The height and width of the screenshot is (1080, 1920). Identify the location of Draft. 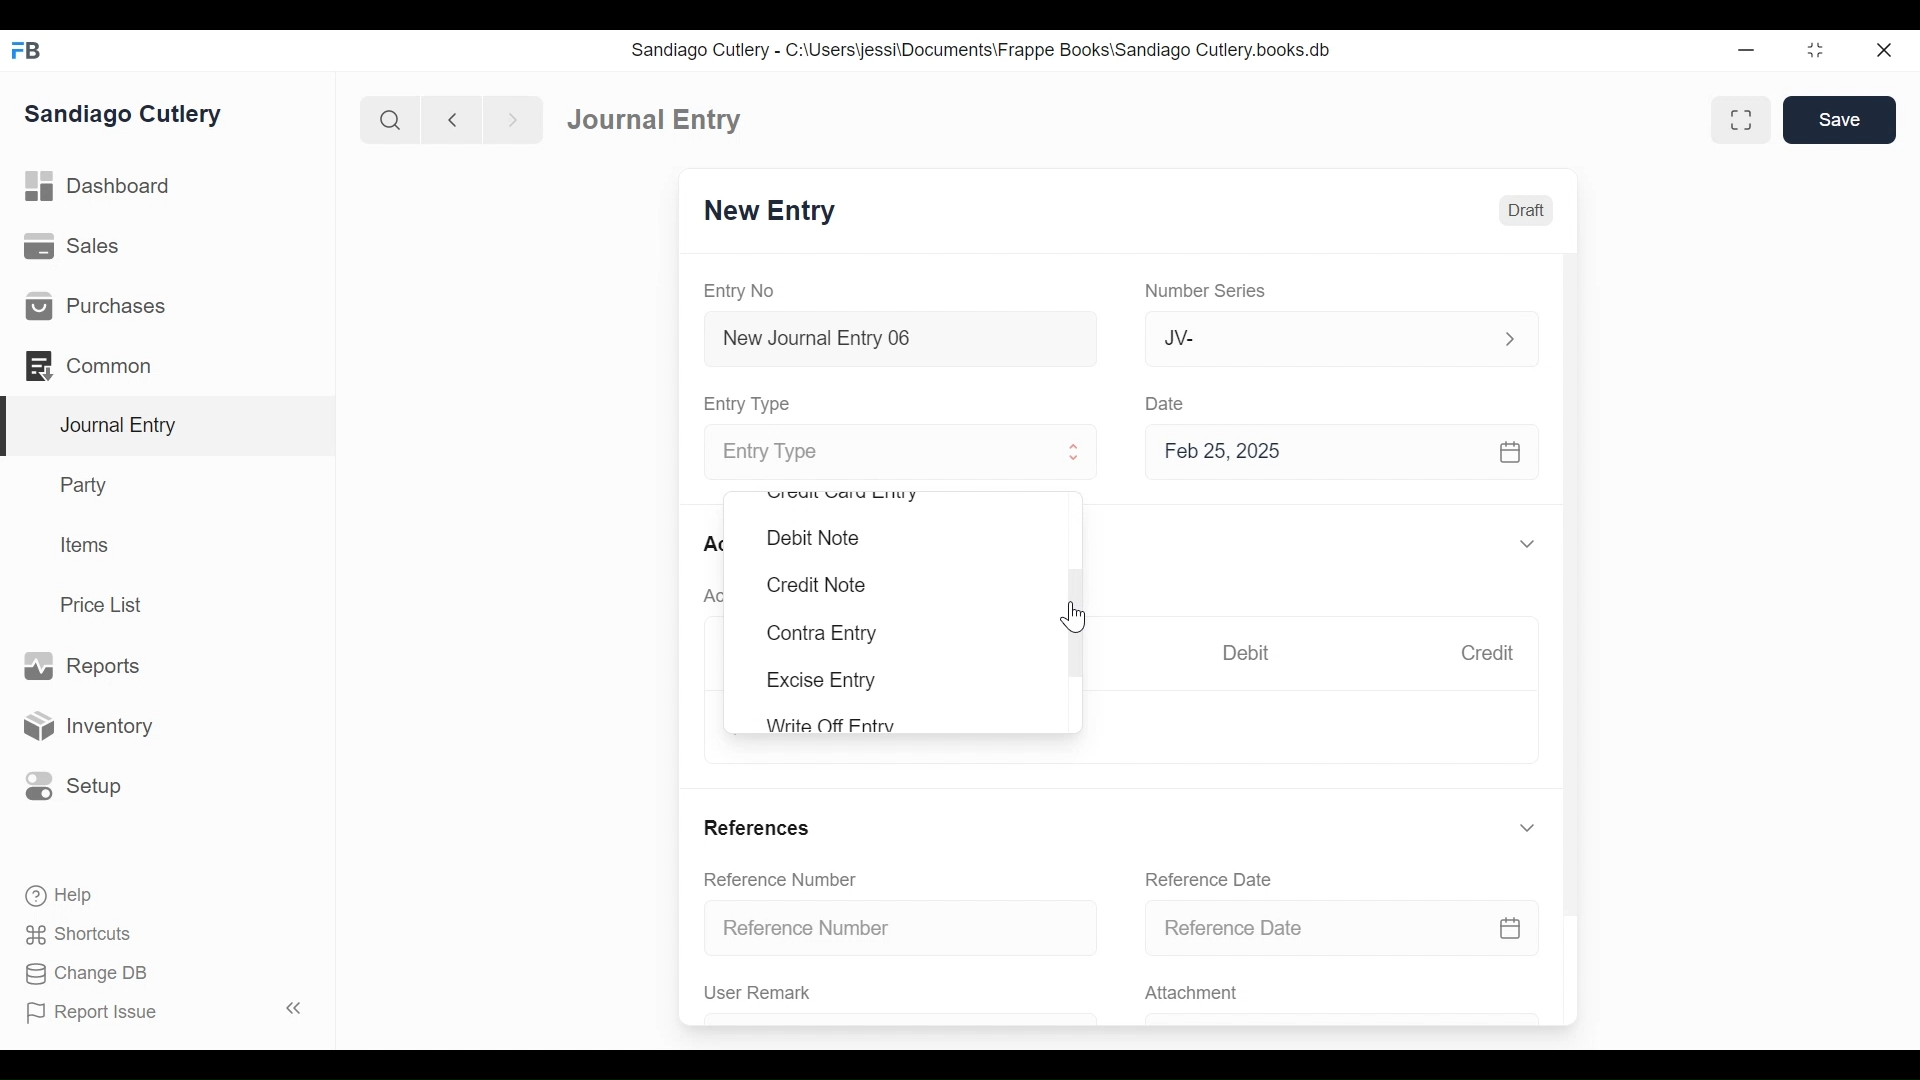
(1526, 211).